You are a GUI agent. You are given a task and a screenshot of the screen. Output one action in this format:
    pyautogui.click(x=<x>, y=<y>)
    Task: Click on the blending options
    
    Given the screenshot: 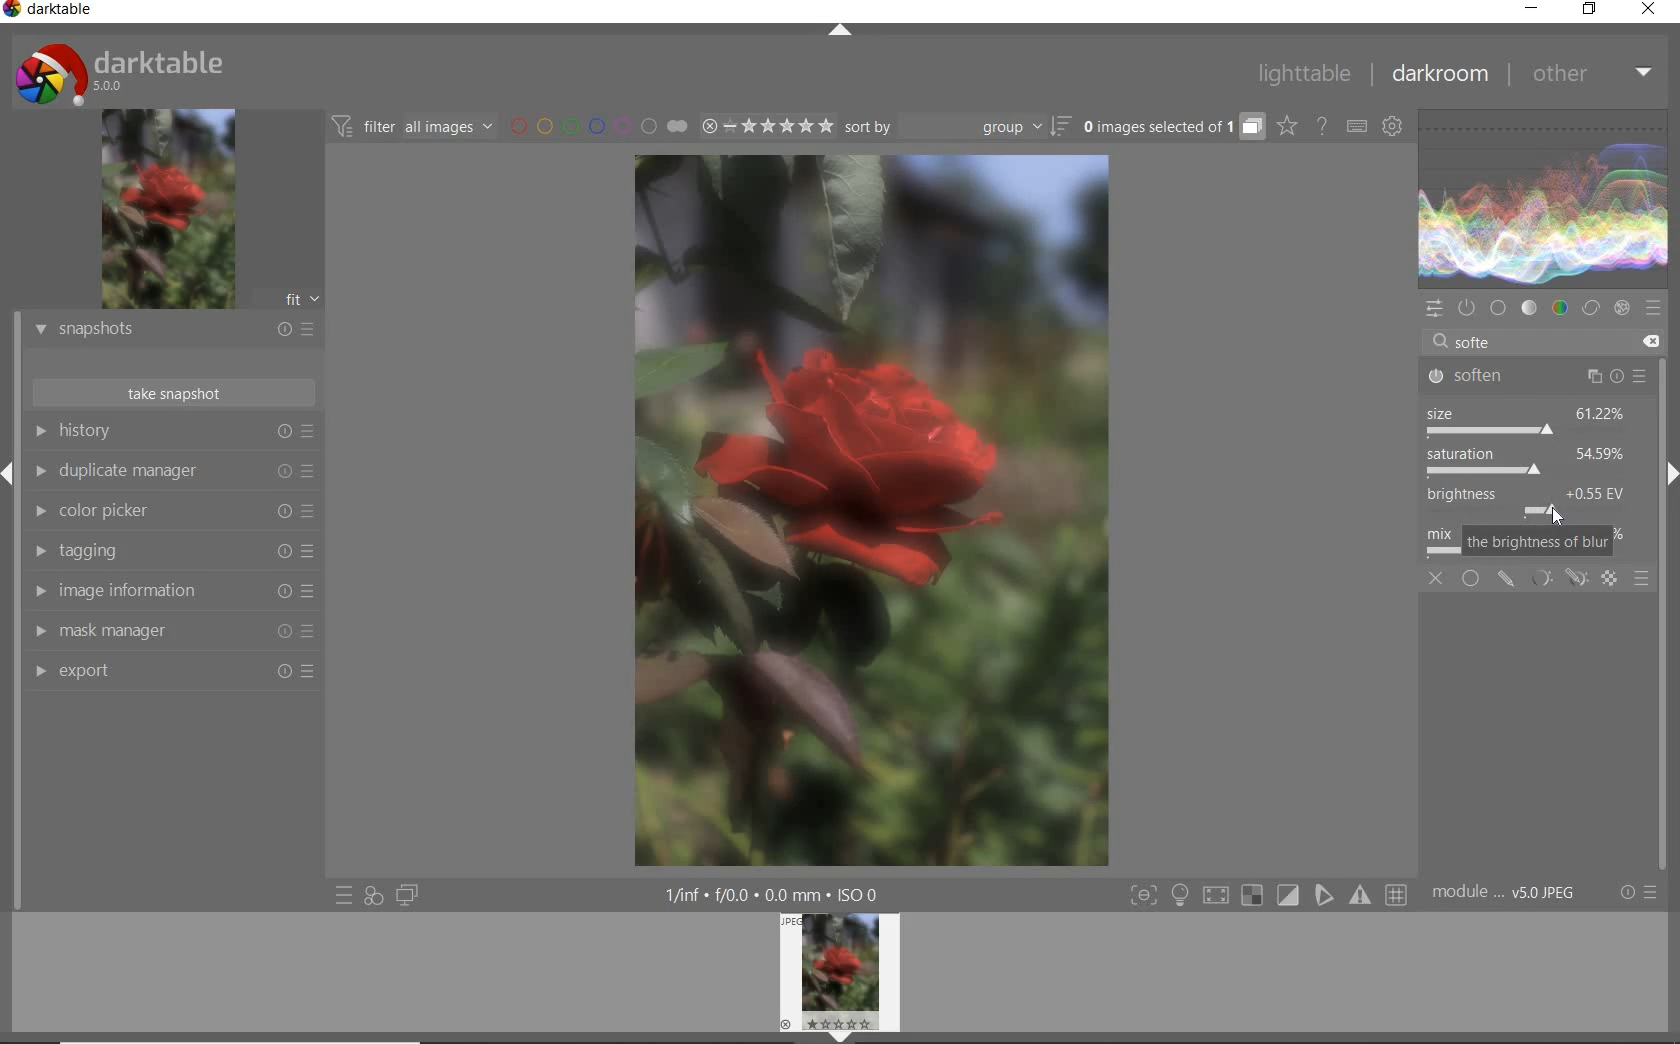 What is the action you would take?
    pyautogui.click(x=1641, y=582)
    